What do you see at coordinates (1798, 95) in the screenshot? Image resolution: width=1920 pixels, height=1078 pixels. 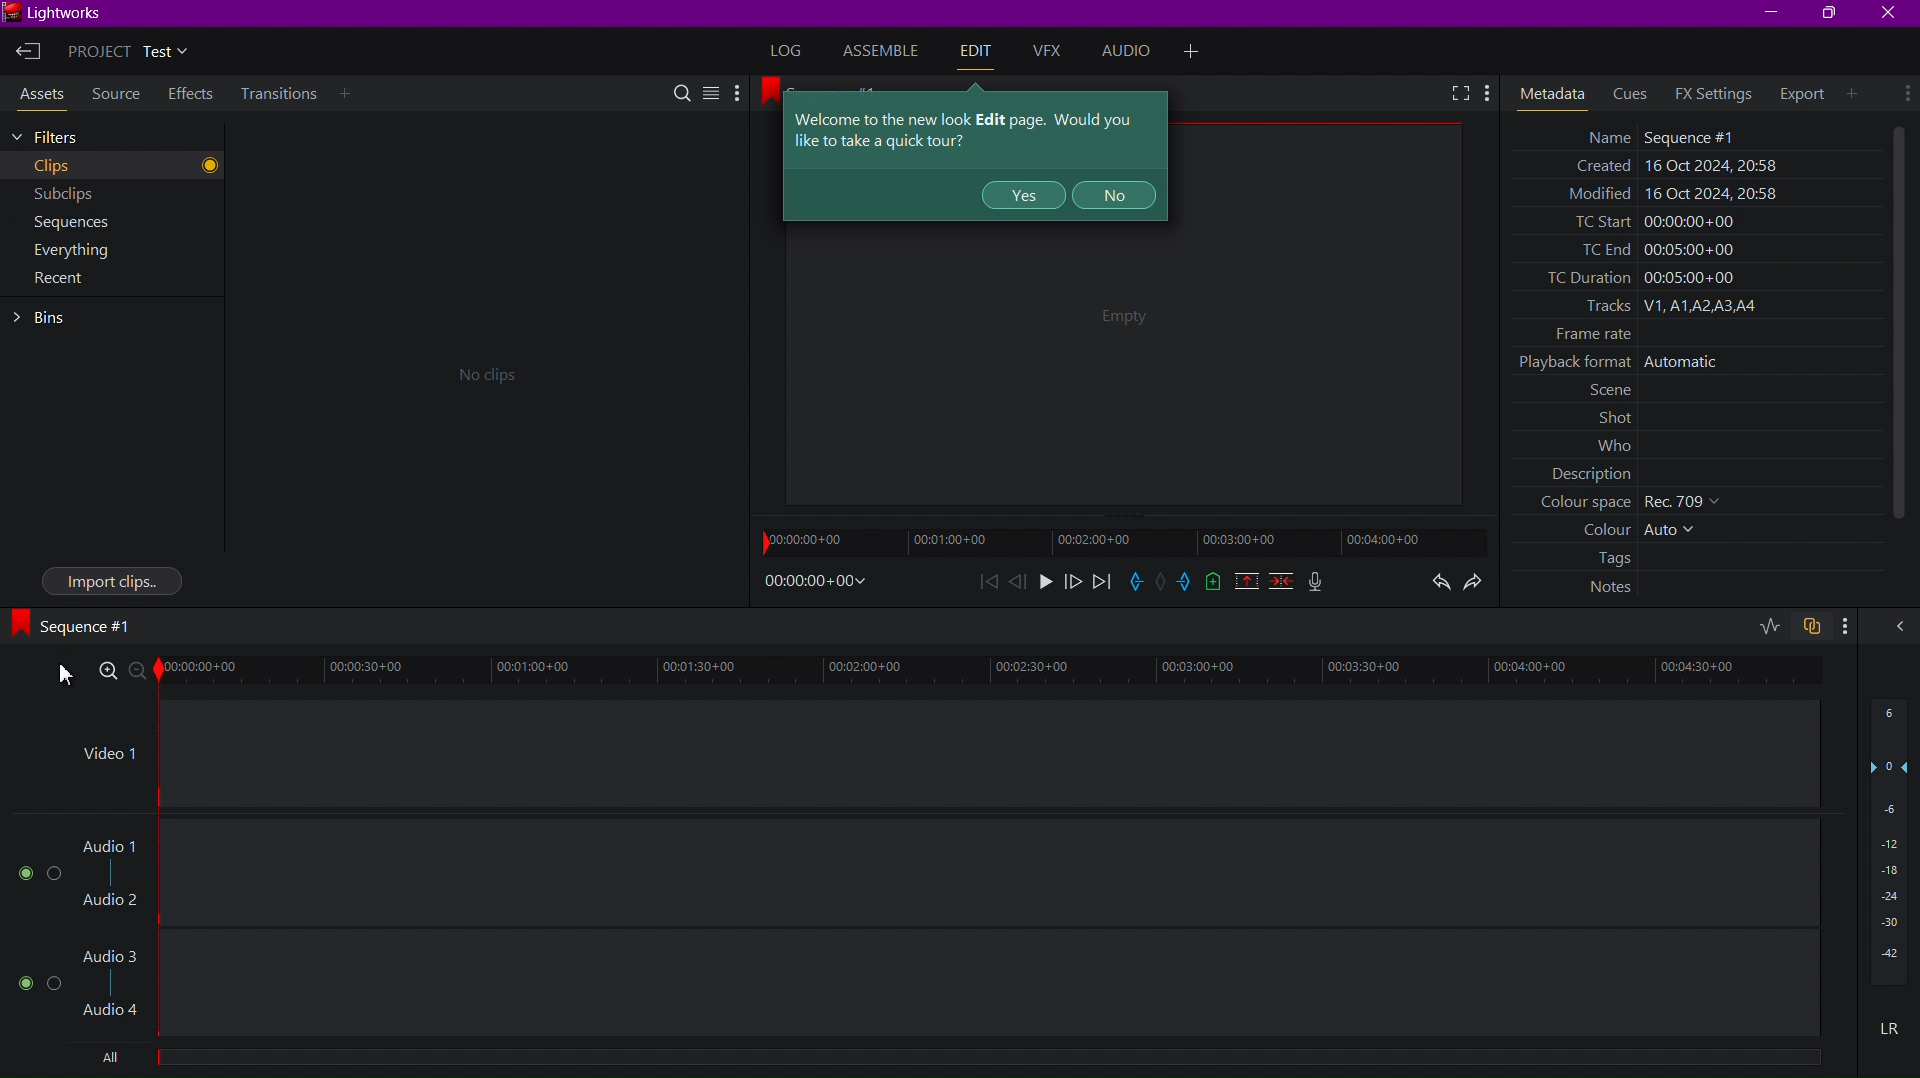 I see `Export` at bounding box center [1798, 95].